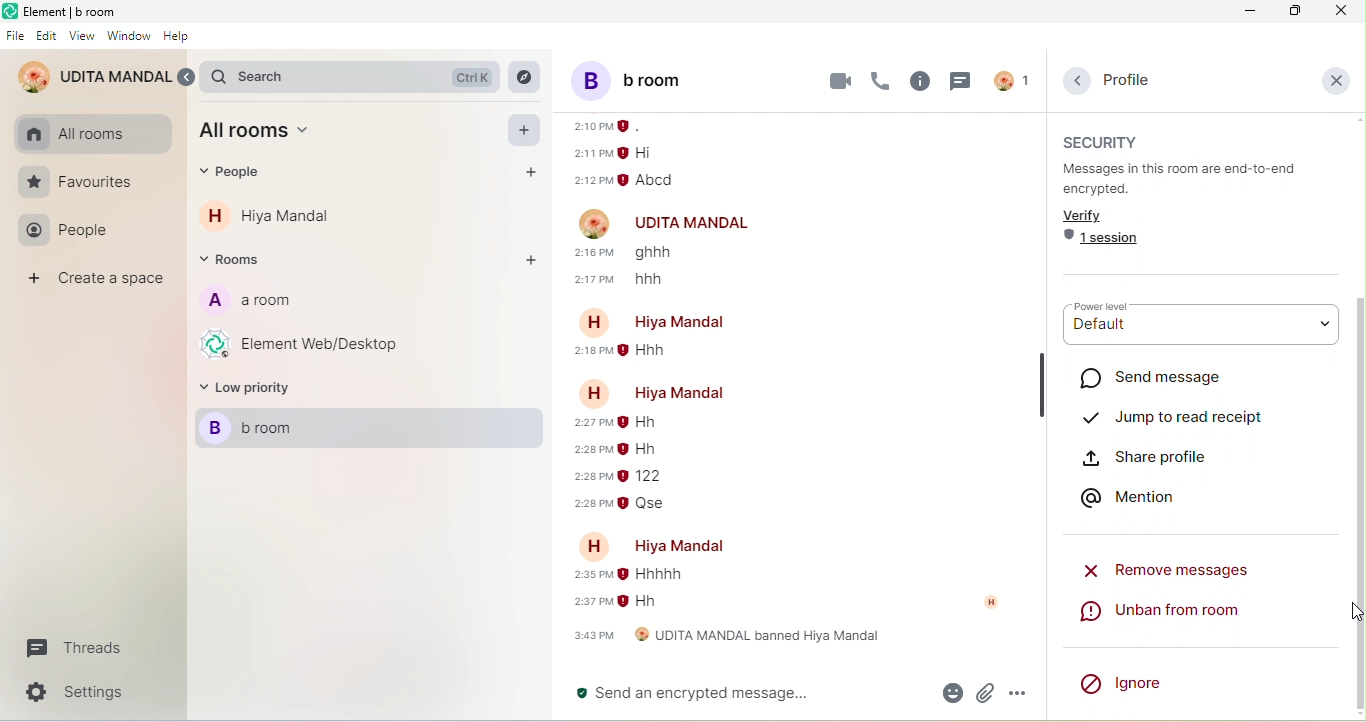 This screenshot has height=722, width=1366. What do you see at coordinates (529, 260) in the screenshot?
I see `add rooms` at bounding box center [529, 260].